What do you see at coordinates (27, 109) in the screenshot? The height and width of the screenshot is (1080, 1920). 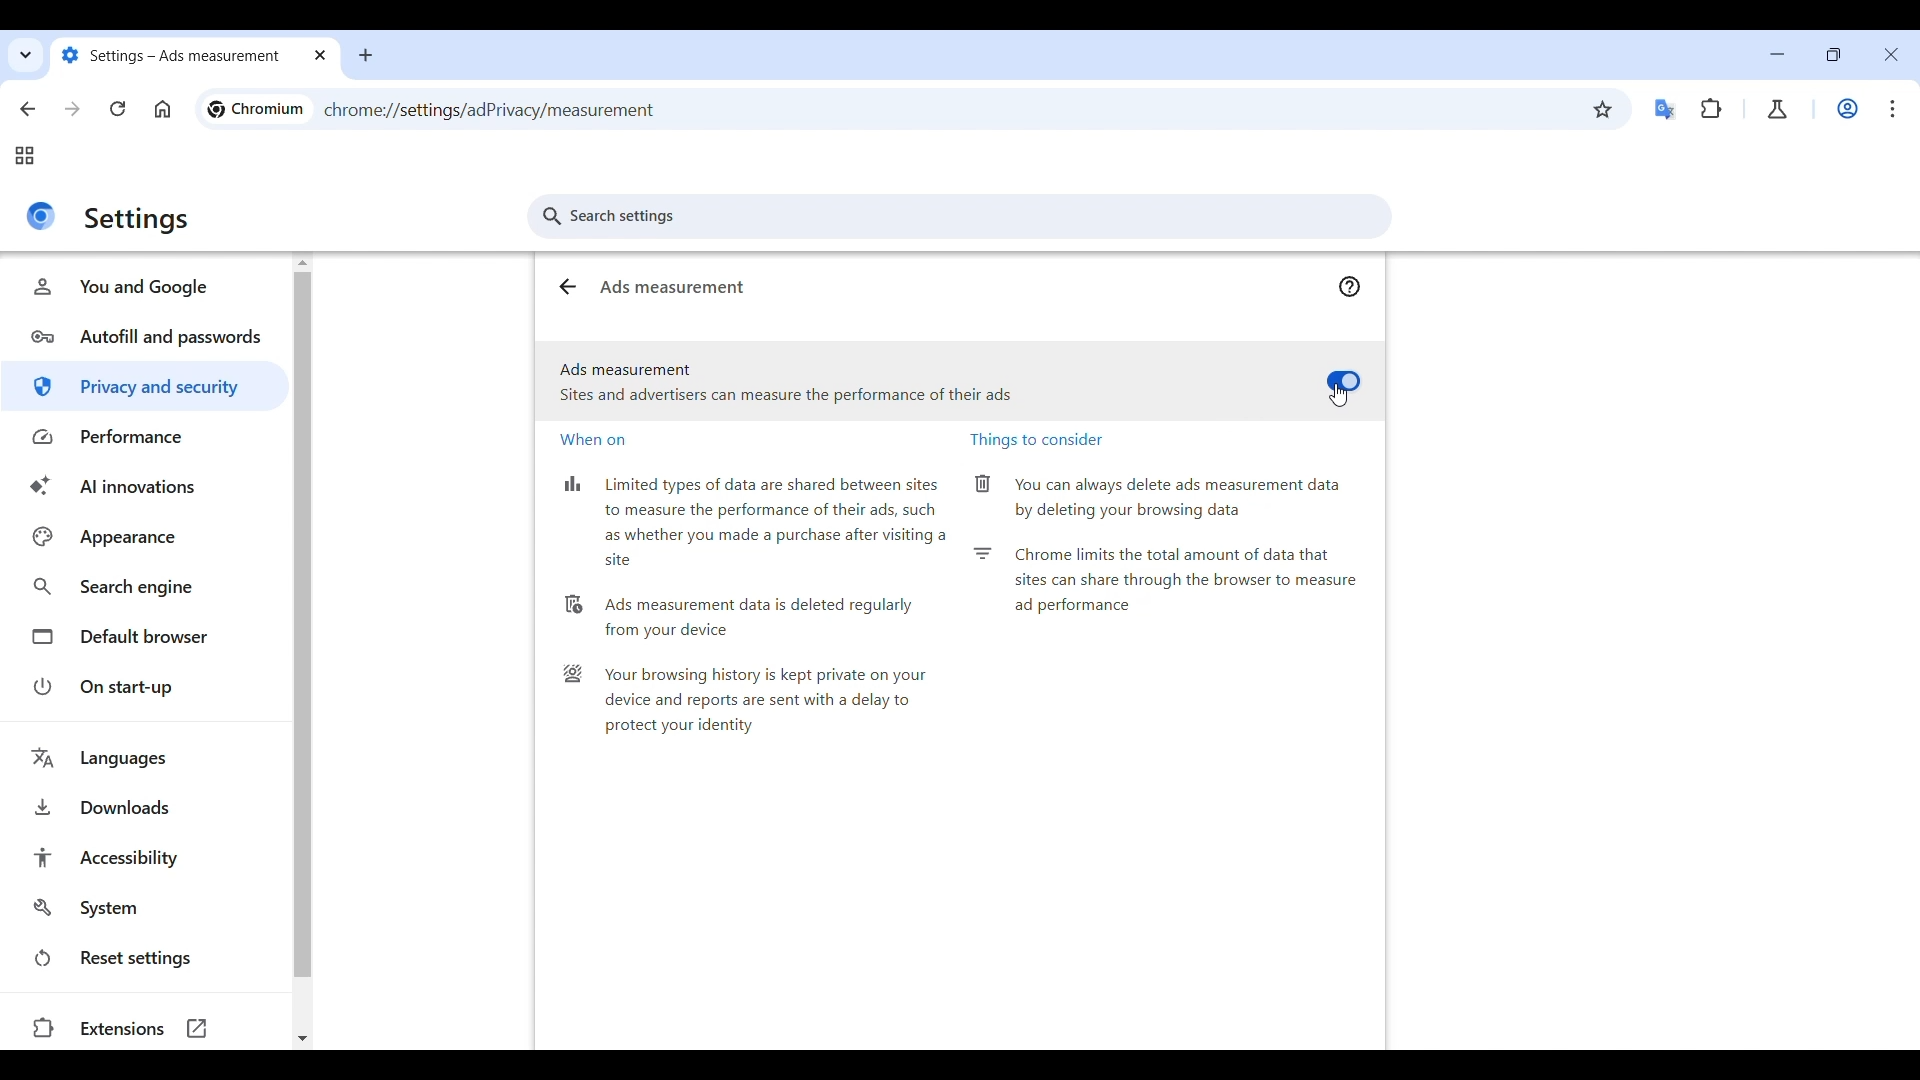 I see `Go back` at bounding box center [27, 109].